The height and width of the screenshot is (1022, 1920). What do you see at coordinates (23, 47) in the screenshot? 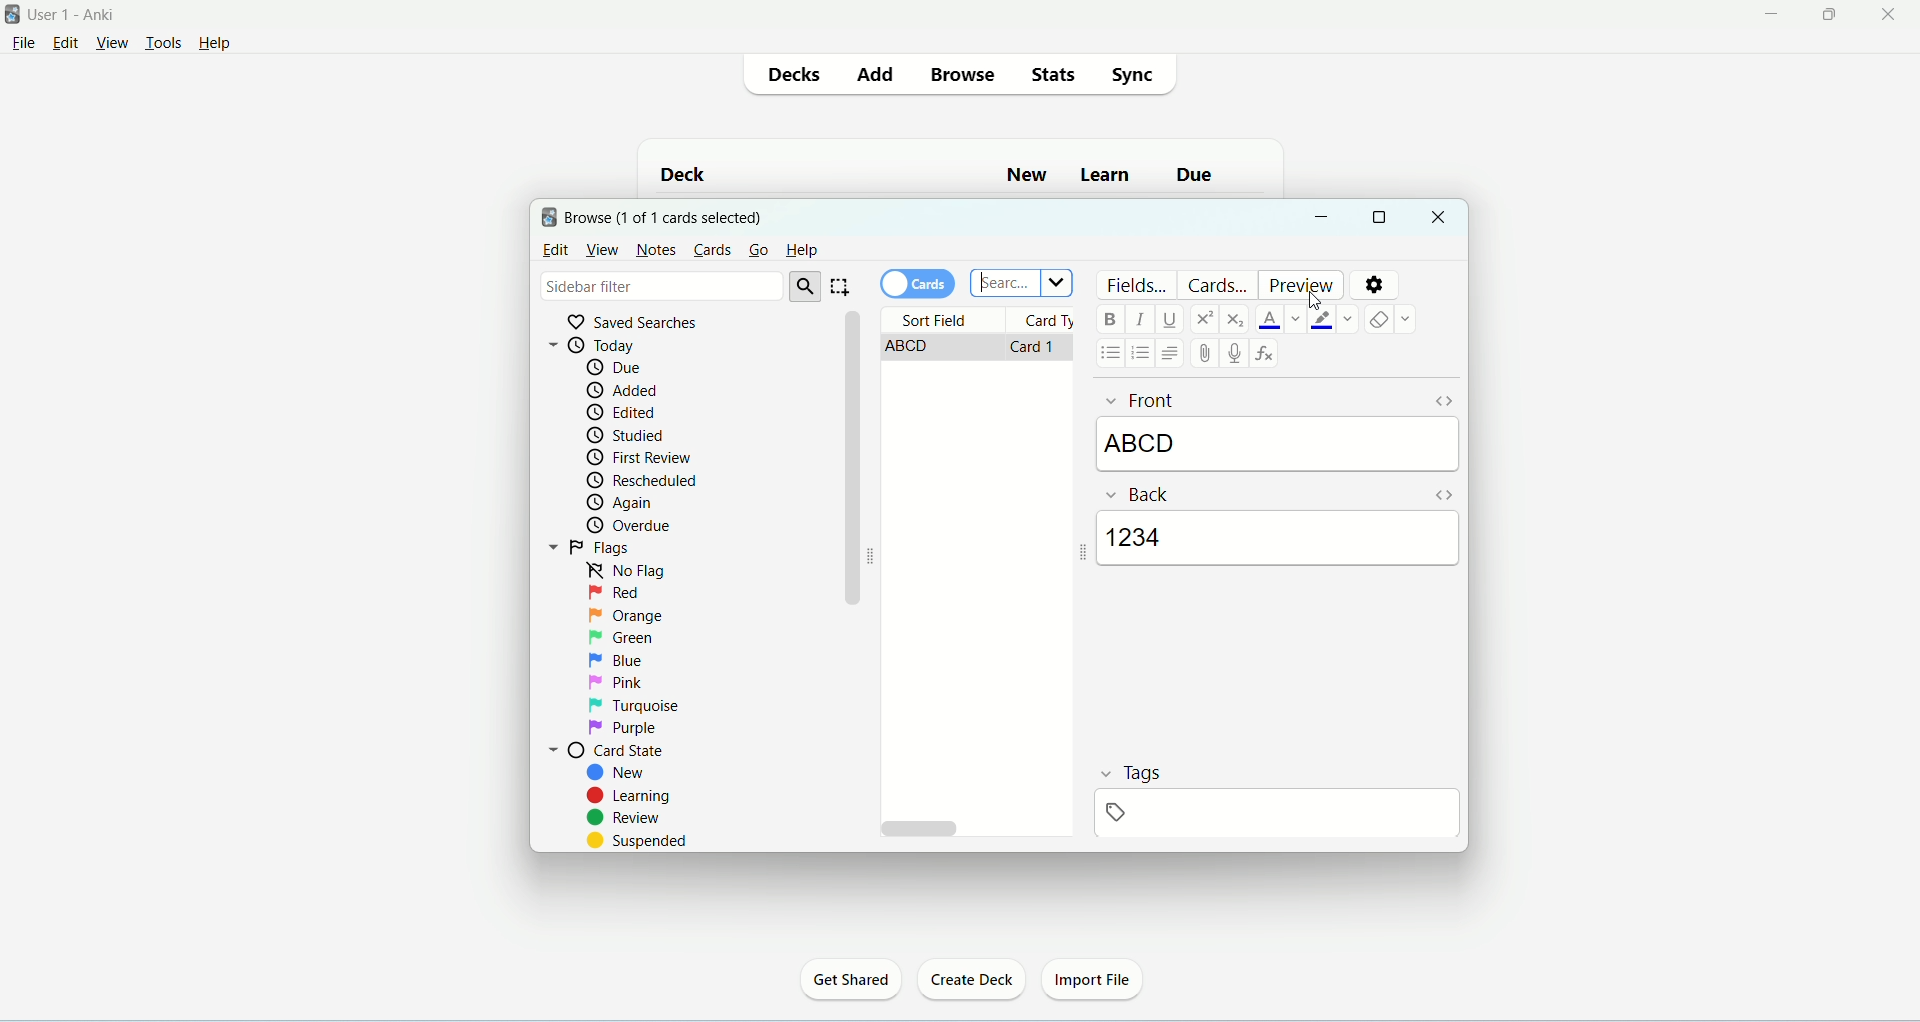
I see `file` at bounding box center [23, 47].